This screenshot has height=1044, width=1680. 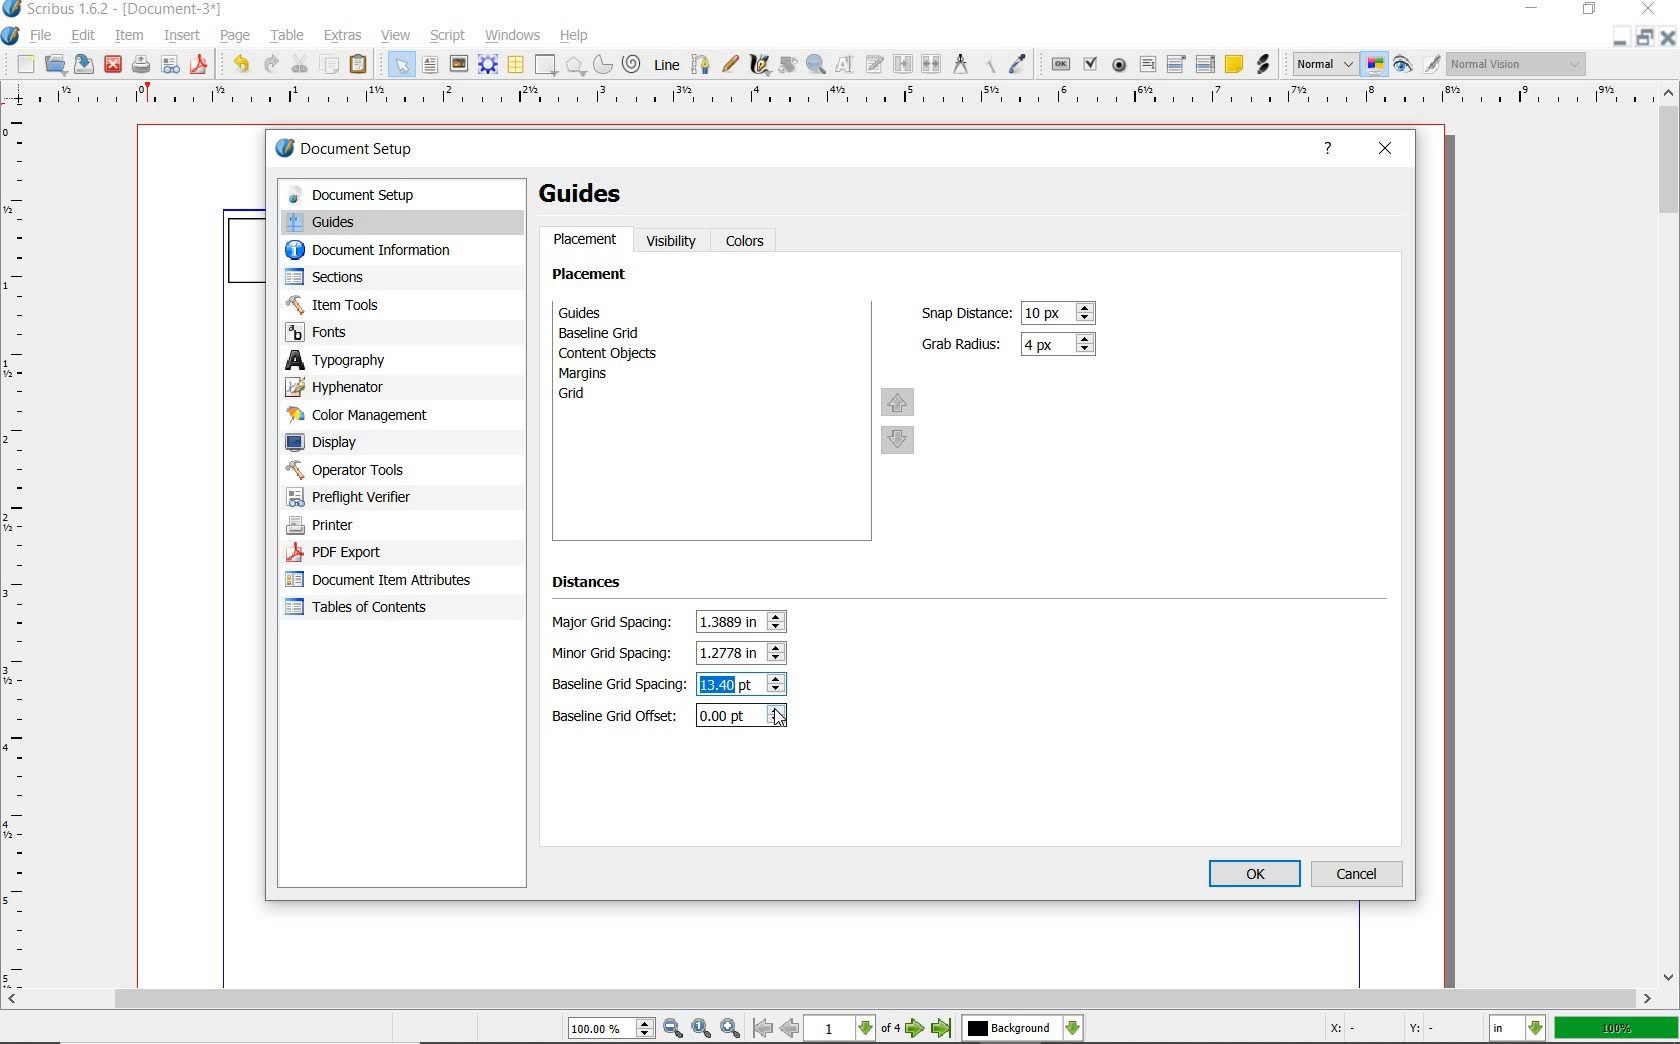 What do you see at coordinates (1233, 63) in the screenshot?
I see `text annotation` at bounding box center [1233, 63].